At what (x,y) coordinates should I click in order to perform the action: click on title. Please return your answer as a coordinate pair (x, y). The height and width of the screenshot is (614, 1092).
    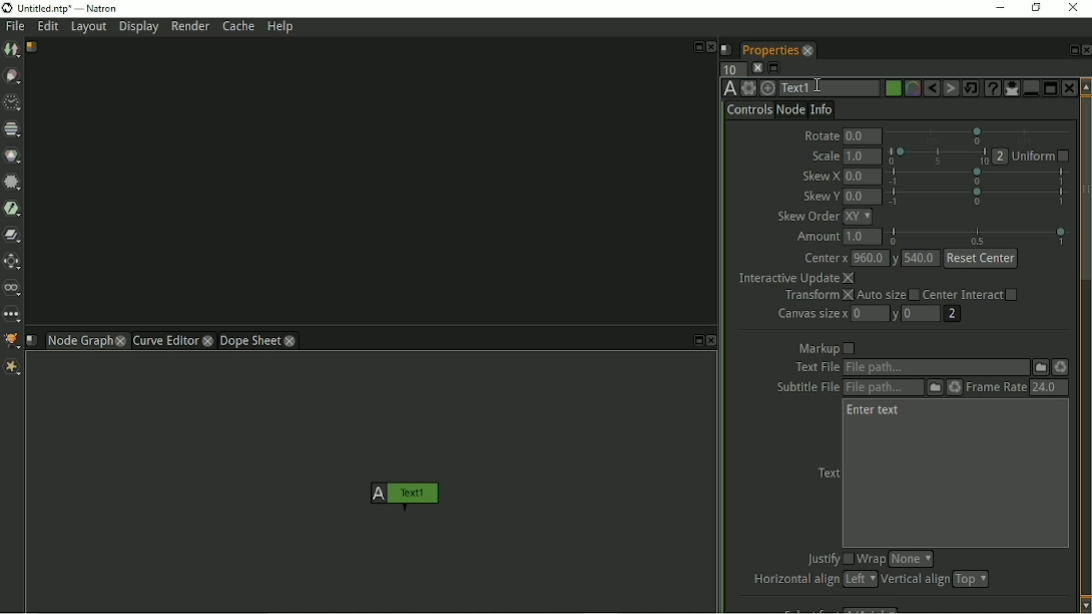
    Looking at the image, I should click on (79, 8).